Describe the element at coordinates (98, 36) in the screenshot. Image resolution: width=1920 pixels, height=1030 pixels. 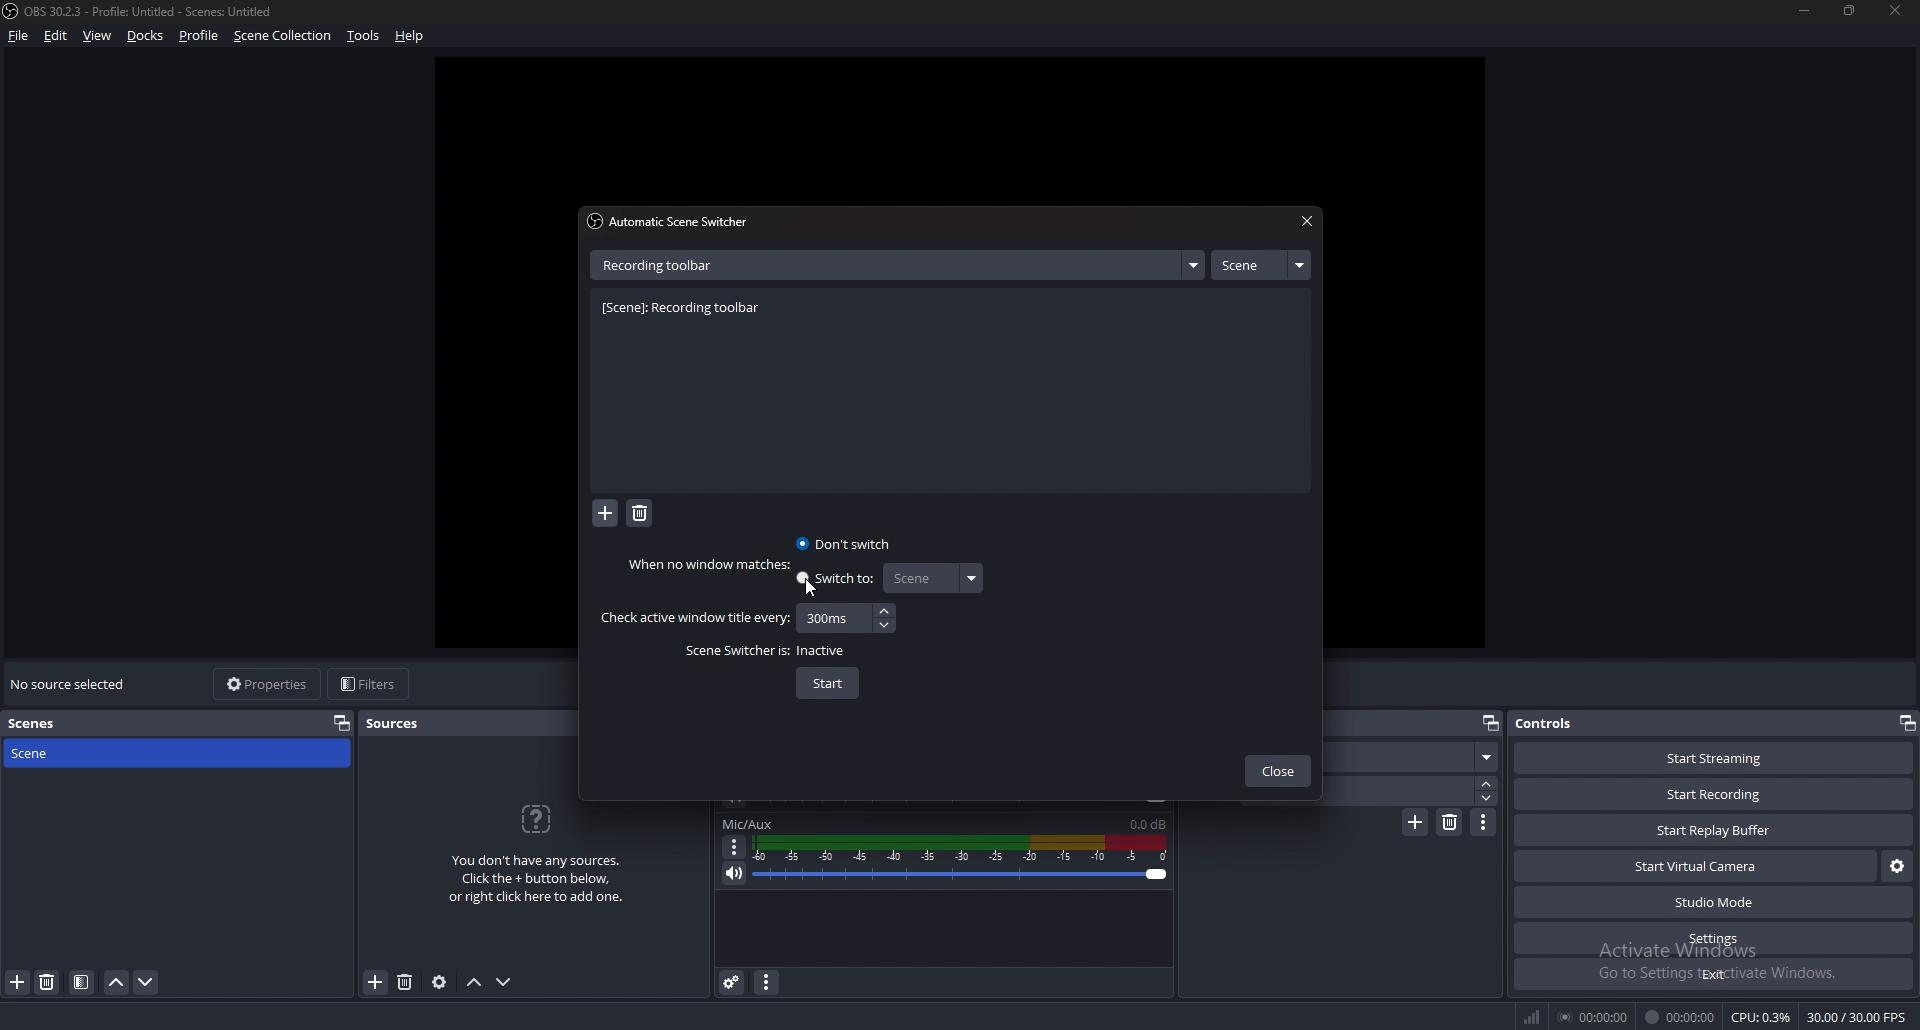
I see `view` at that location.